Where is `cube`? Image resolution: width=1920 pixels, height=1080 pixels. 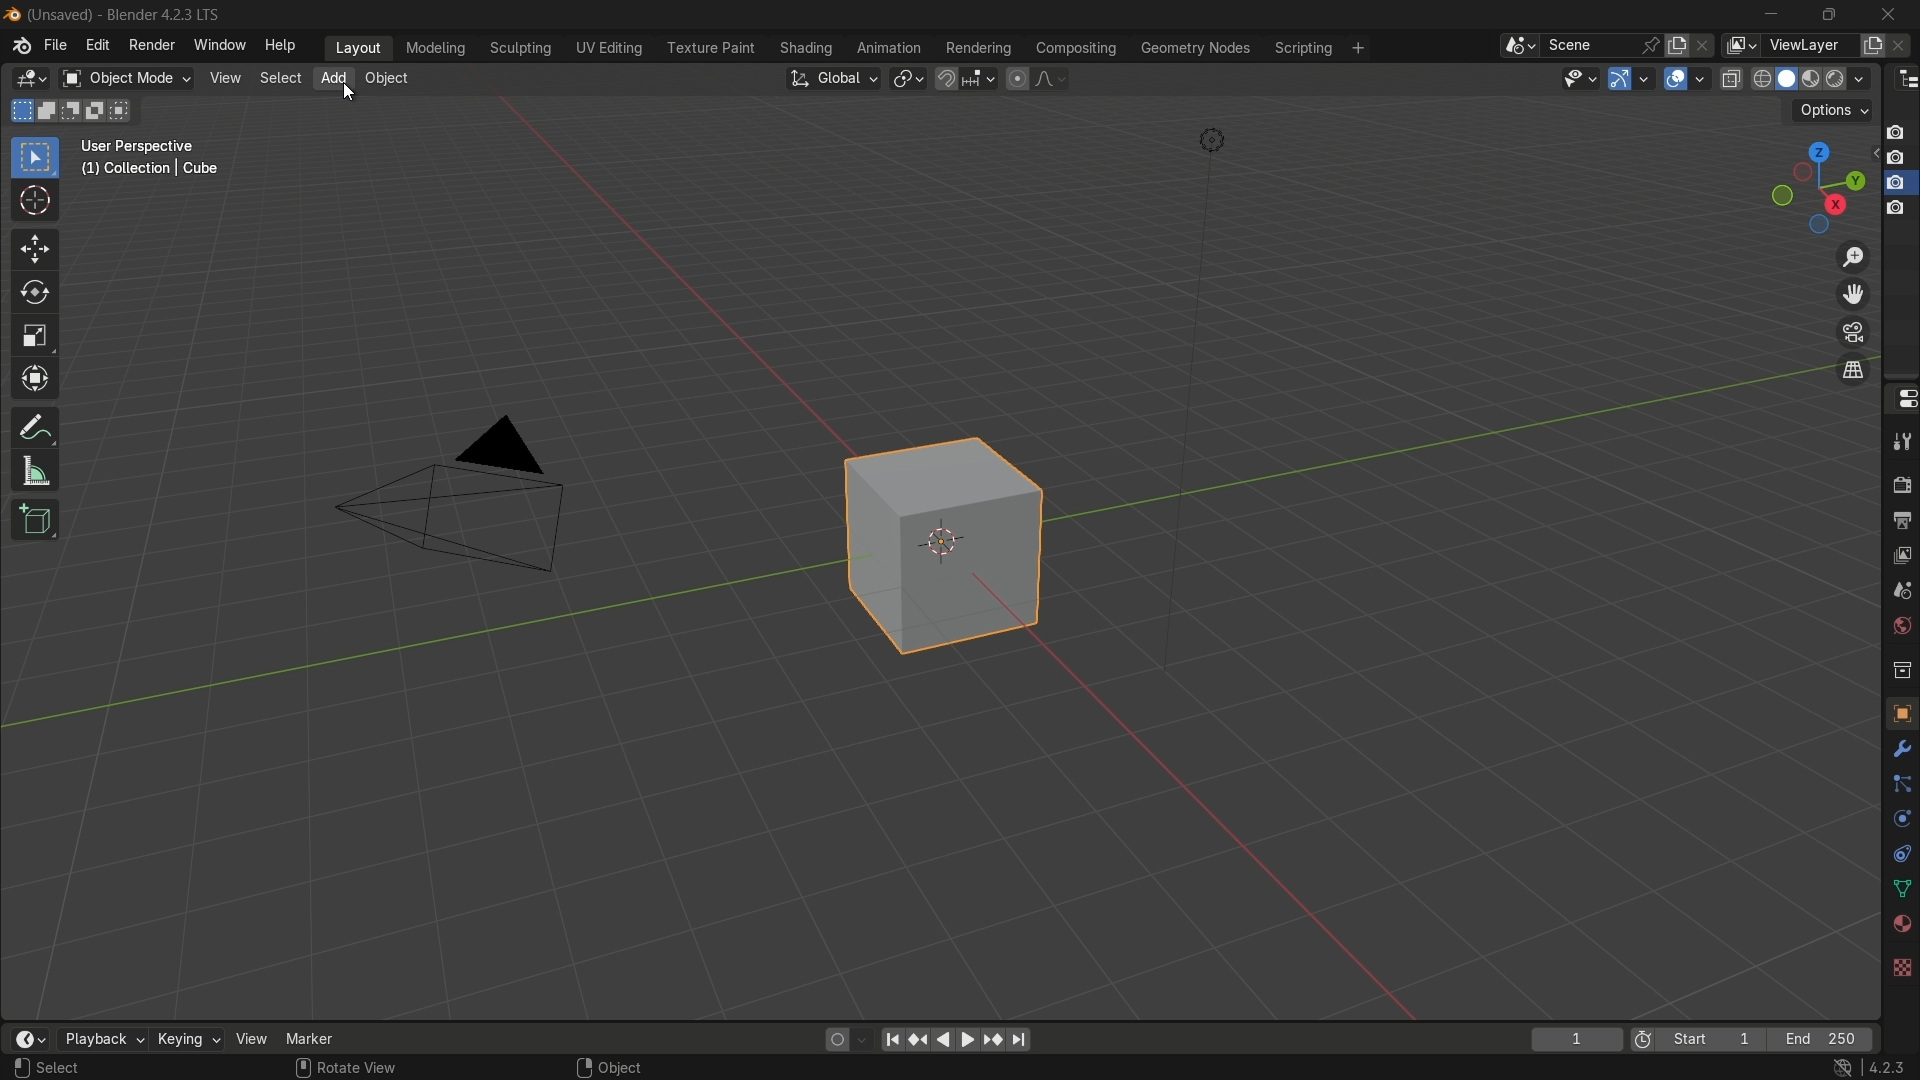 cube is located at coordinates (950, 540).